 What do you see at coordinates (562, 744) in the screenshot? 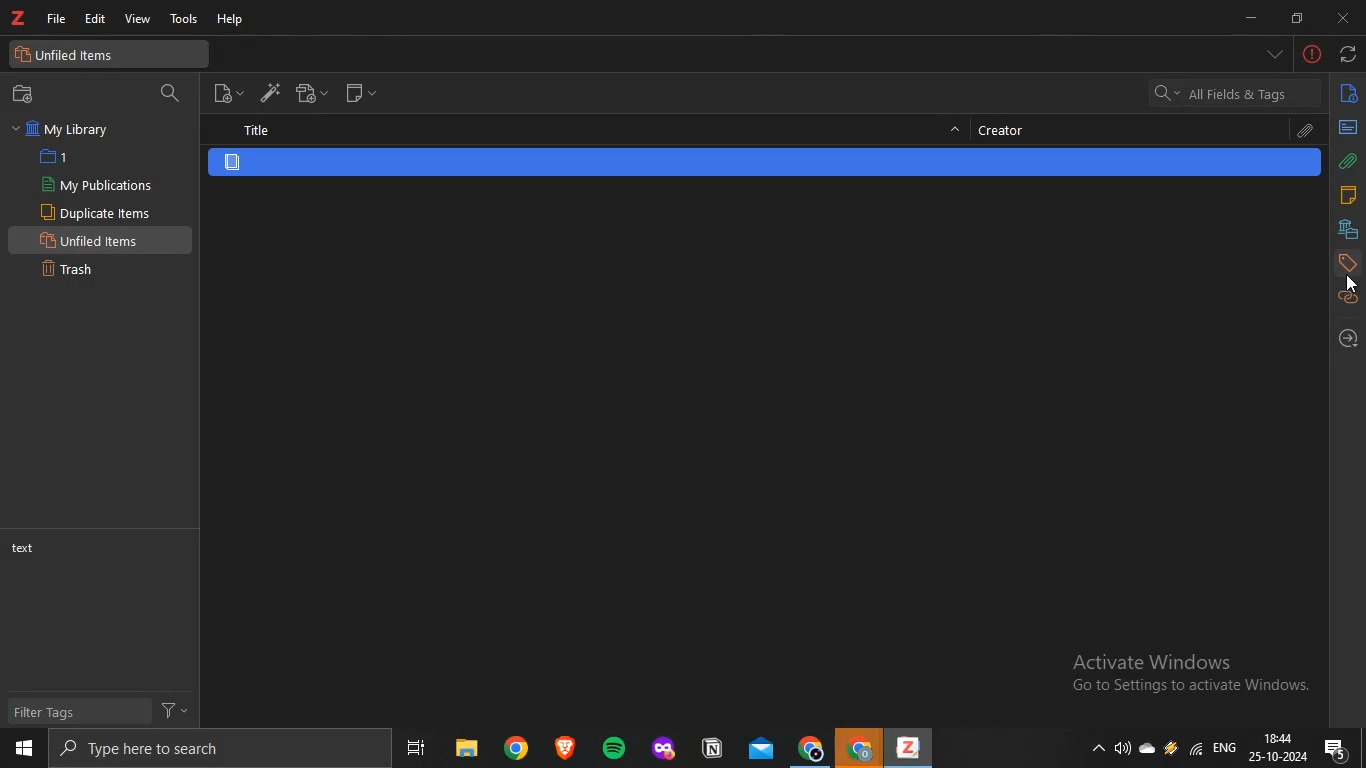
I see `app` at bounding box center [562, 744].